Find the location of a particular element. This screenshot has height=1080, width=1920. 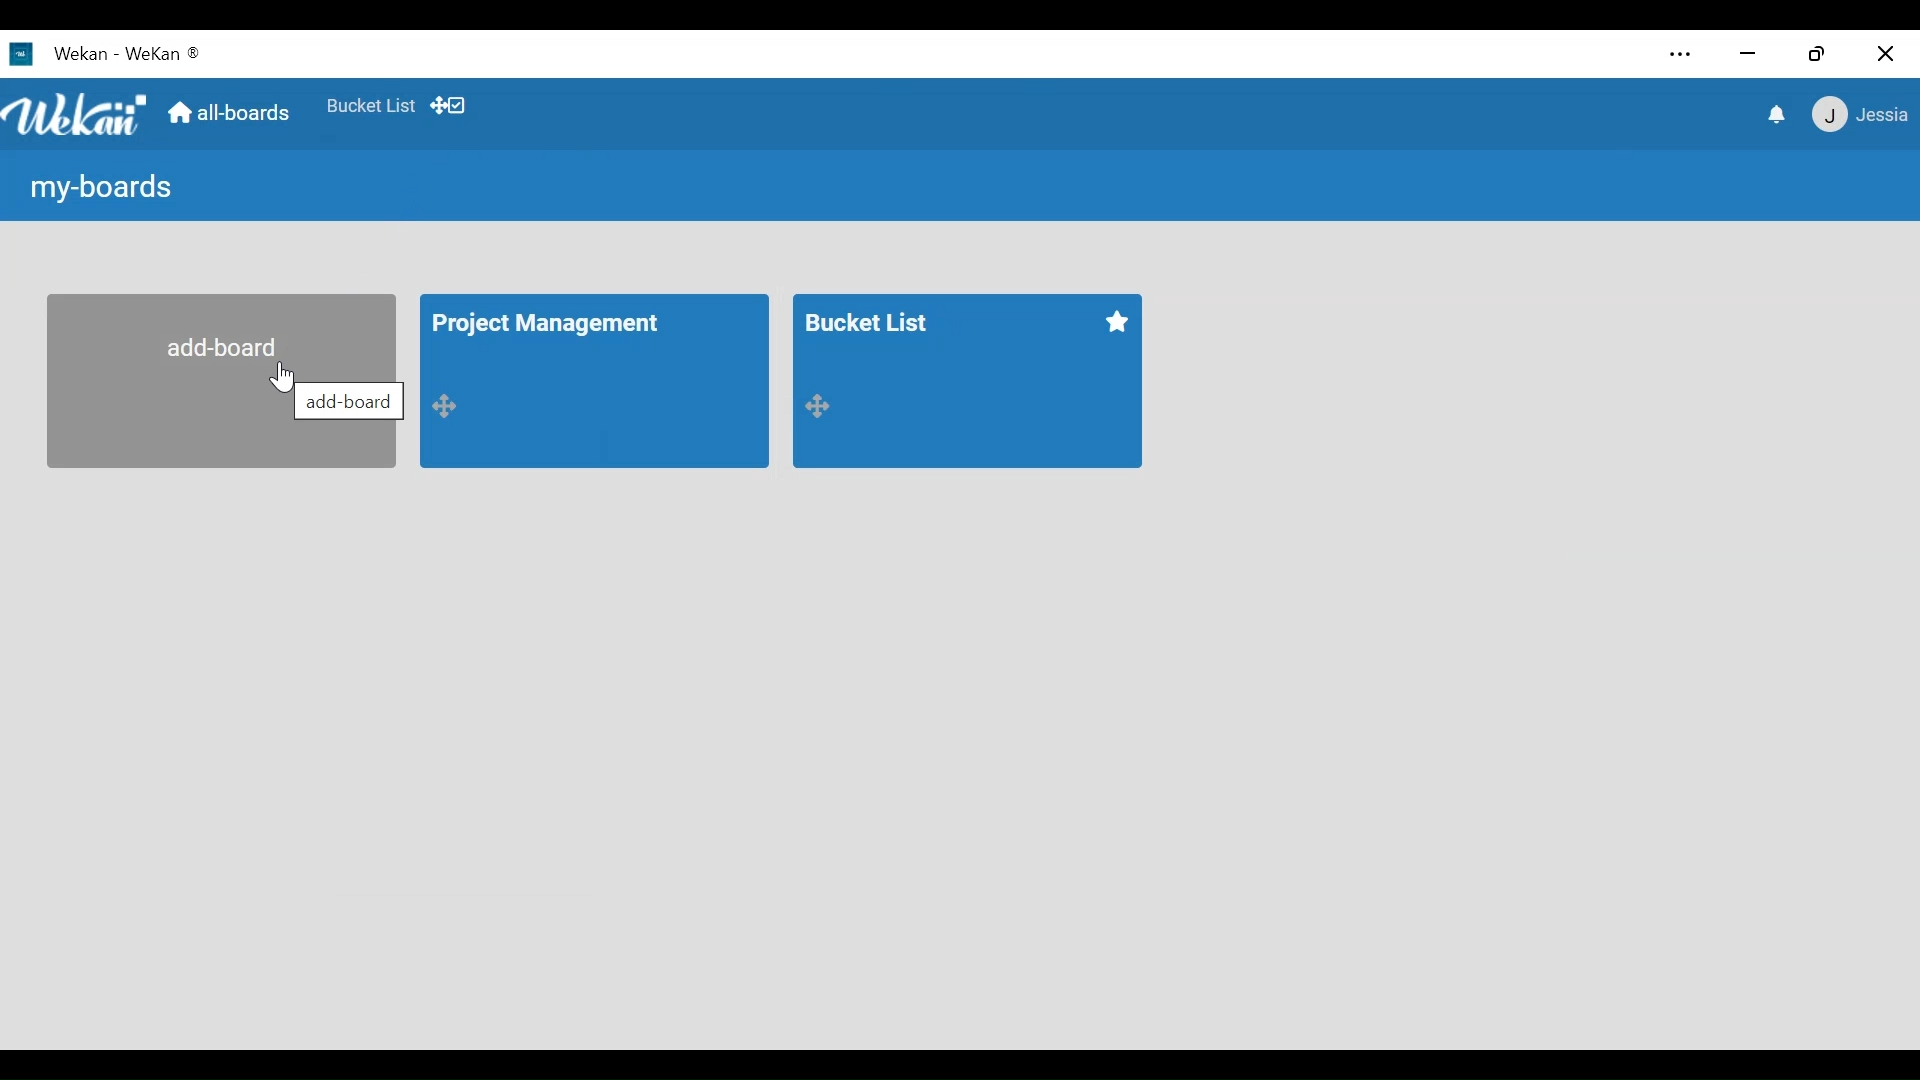

Board title is located at coordinates (554, 326).